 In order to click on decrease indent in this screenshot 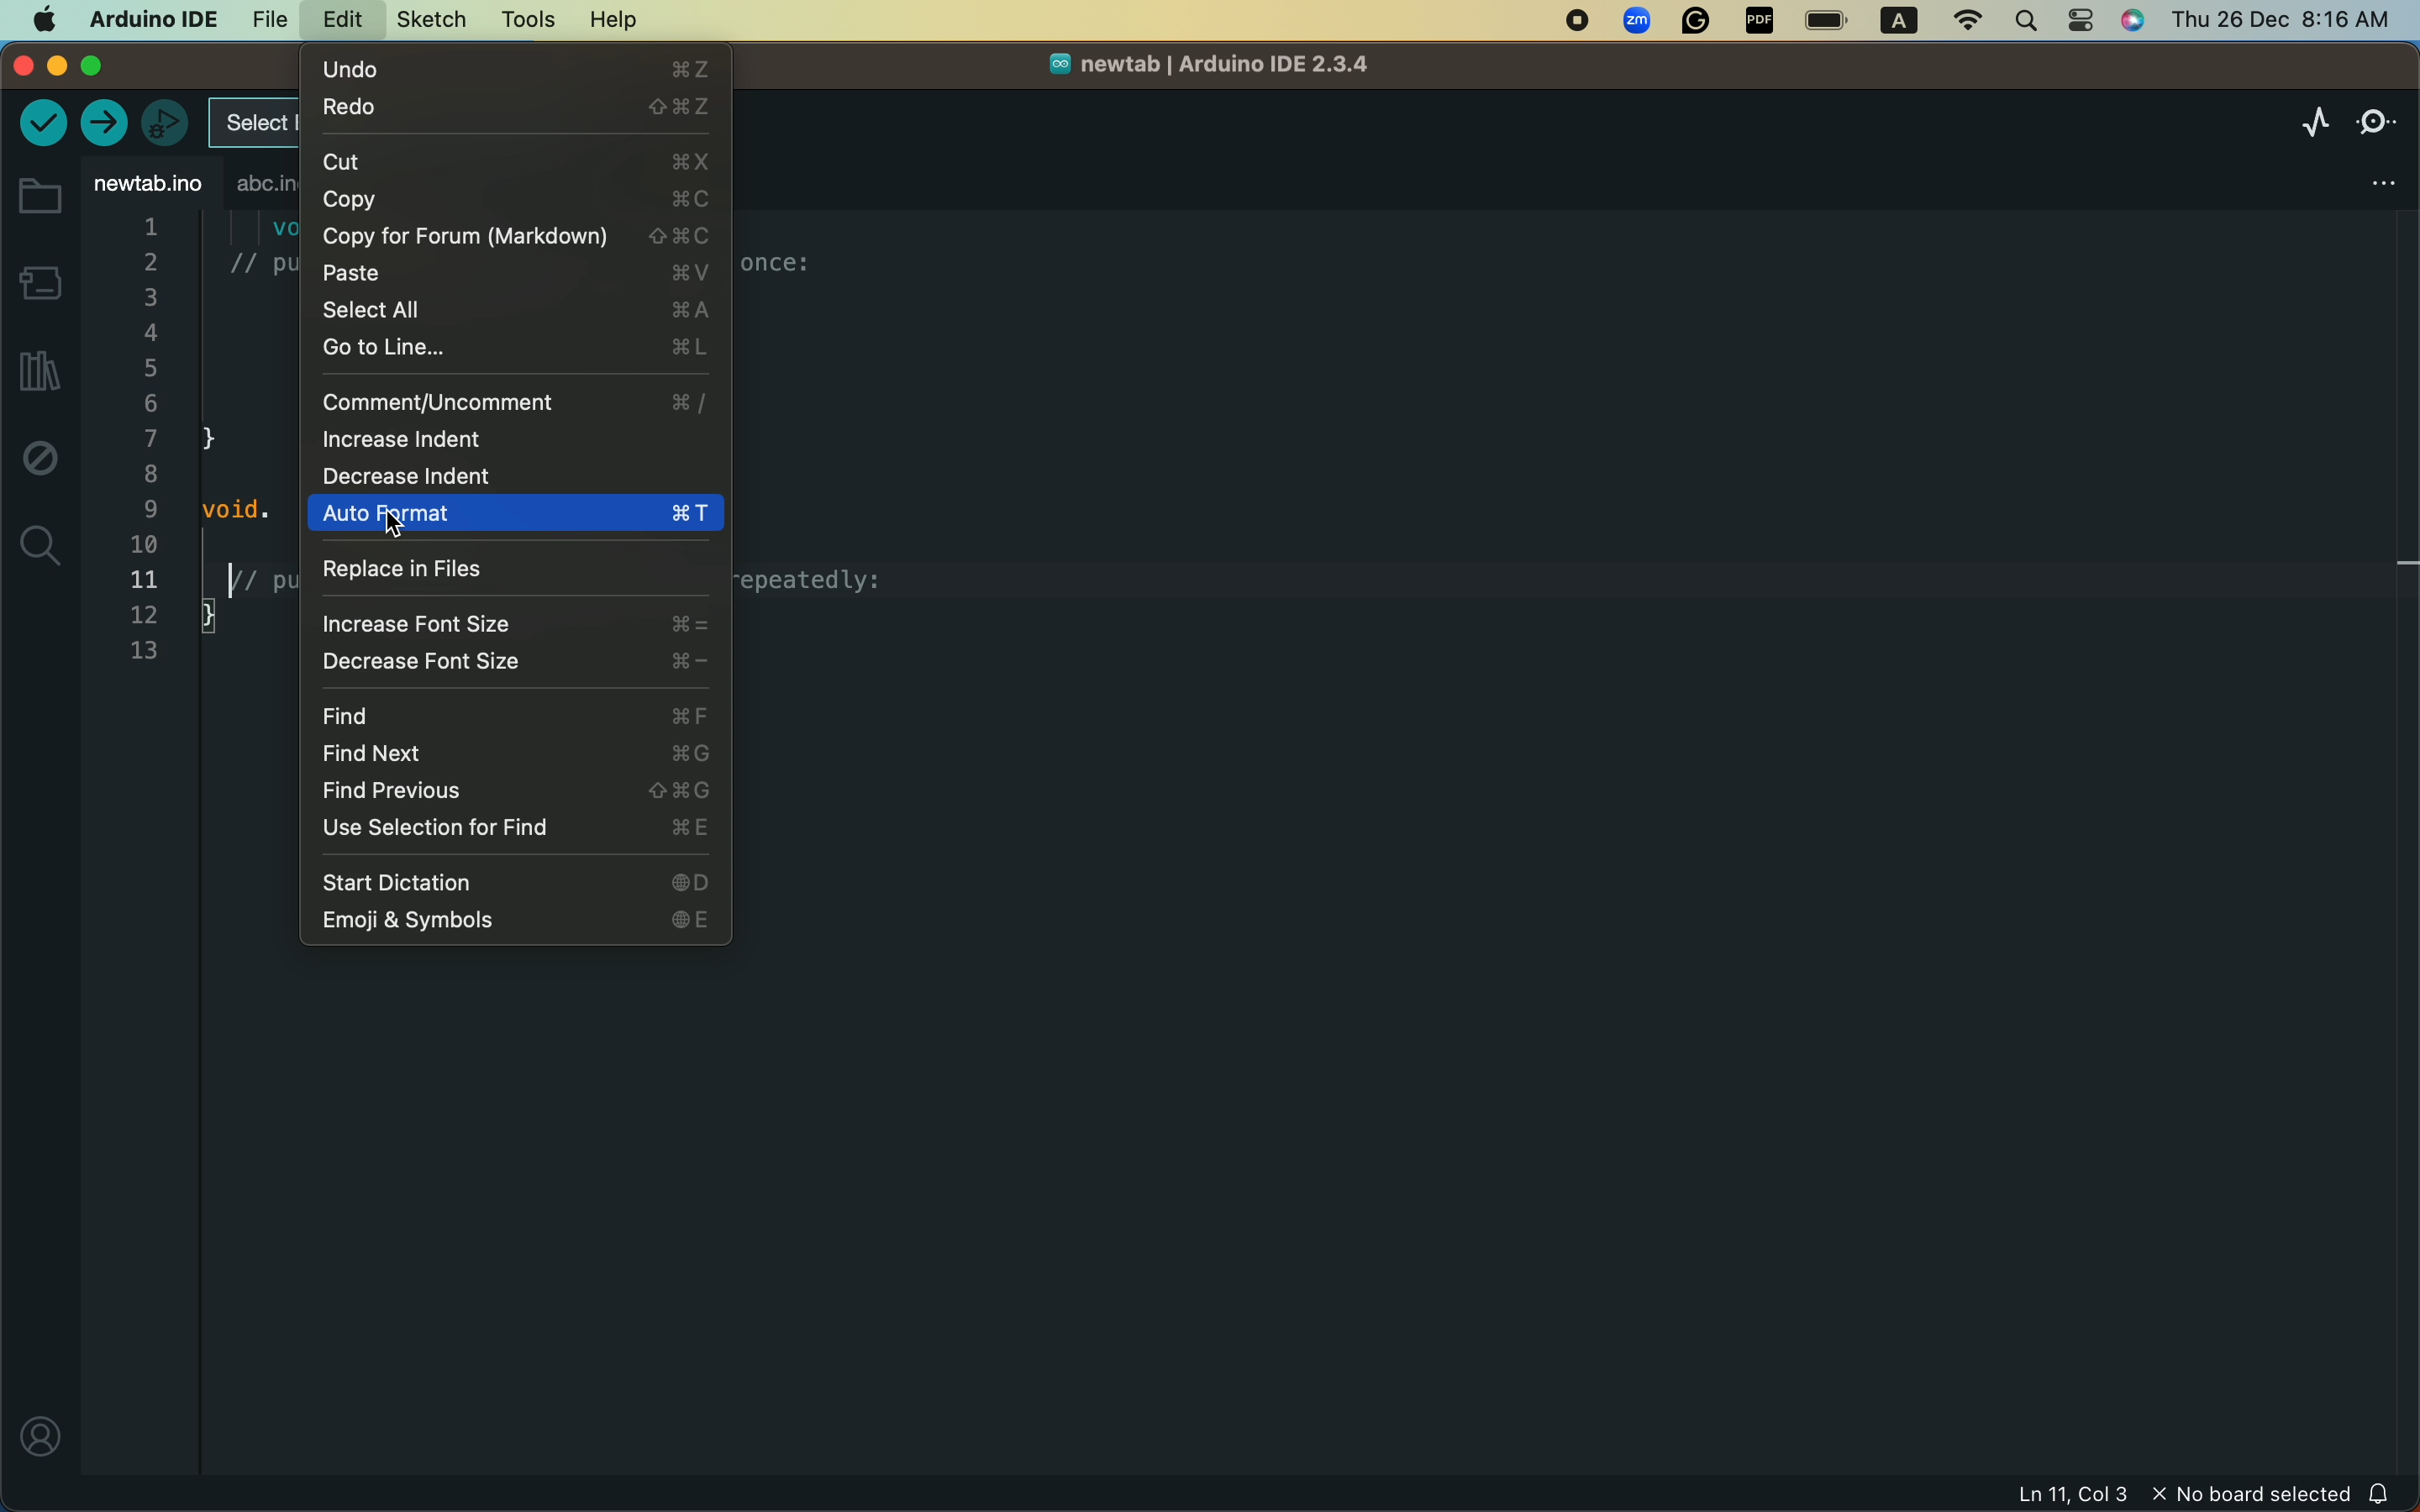, I will do `click(455, 475)`.